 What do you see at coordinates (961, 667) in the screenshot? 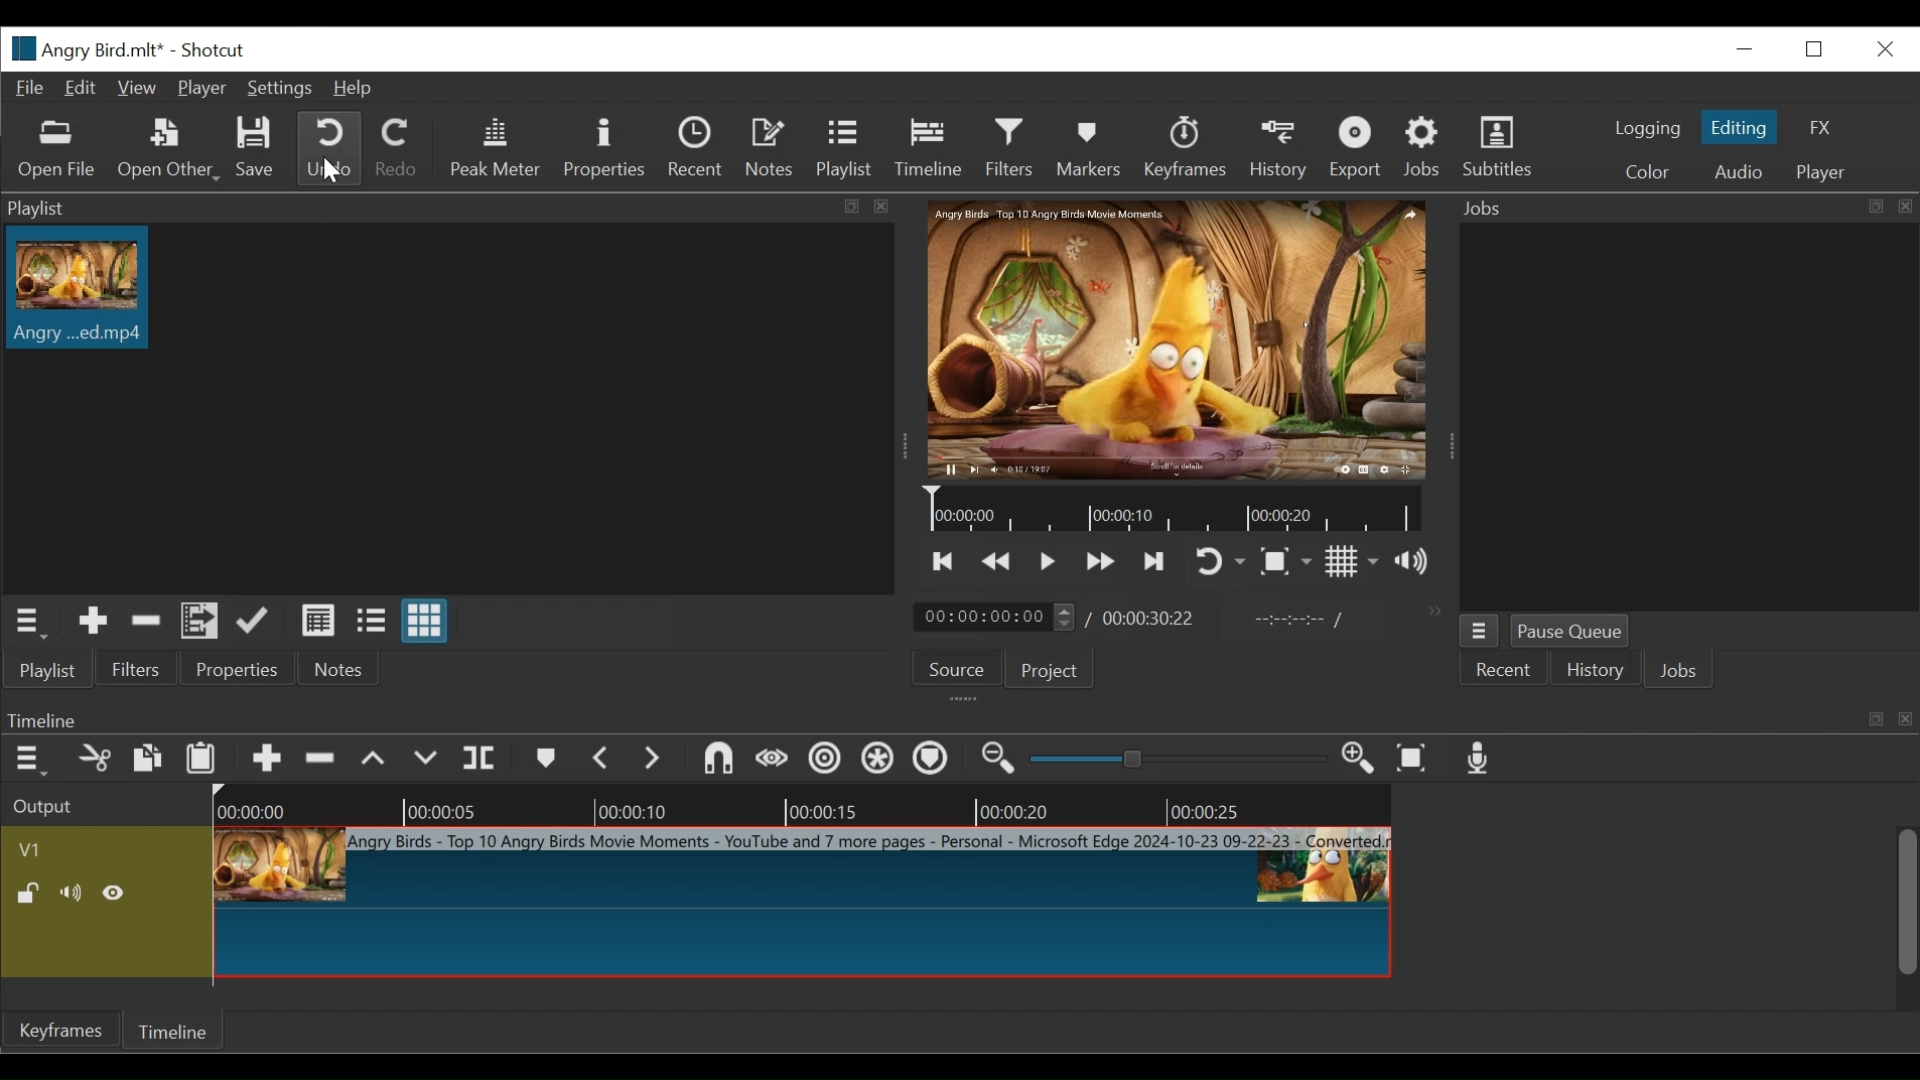
I see `Source` at bounding box center [961, 667].